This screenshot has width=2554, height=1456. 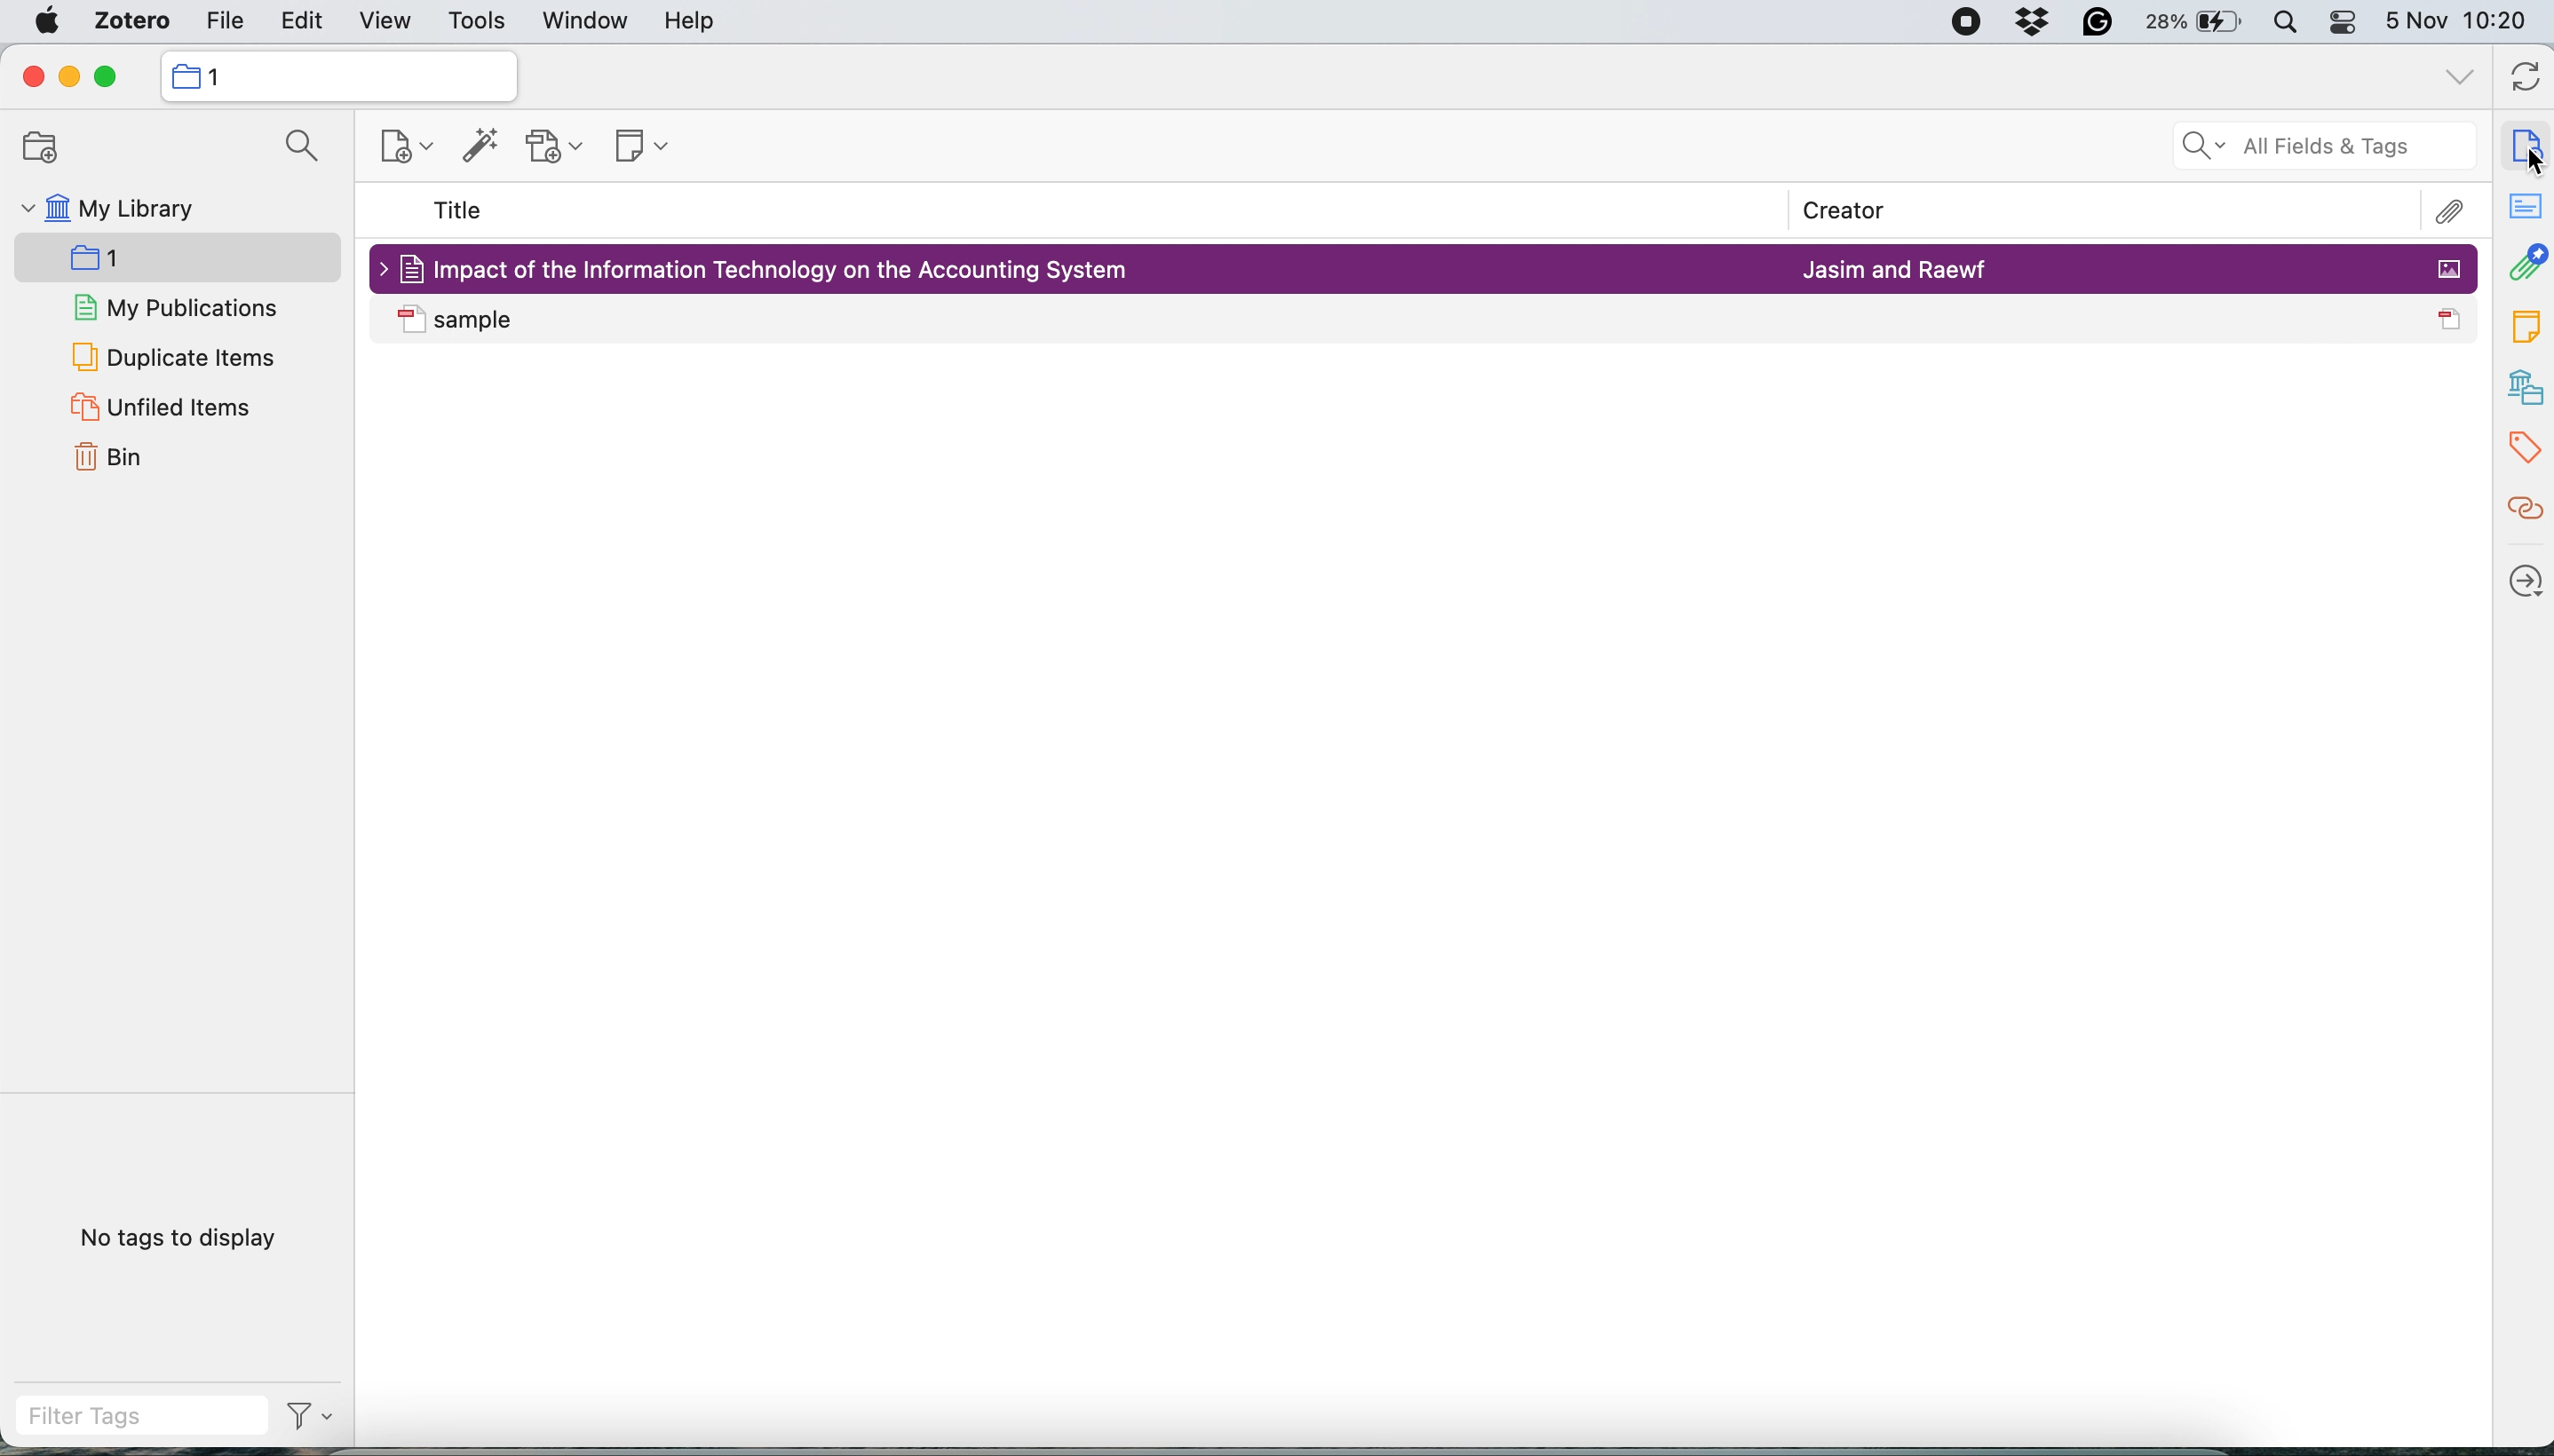 What do you see at coordinates (2457, 77) in the screenshot?
I see `all tags` at bounding box center [2457, 77].